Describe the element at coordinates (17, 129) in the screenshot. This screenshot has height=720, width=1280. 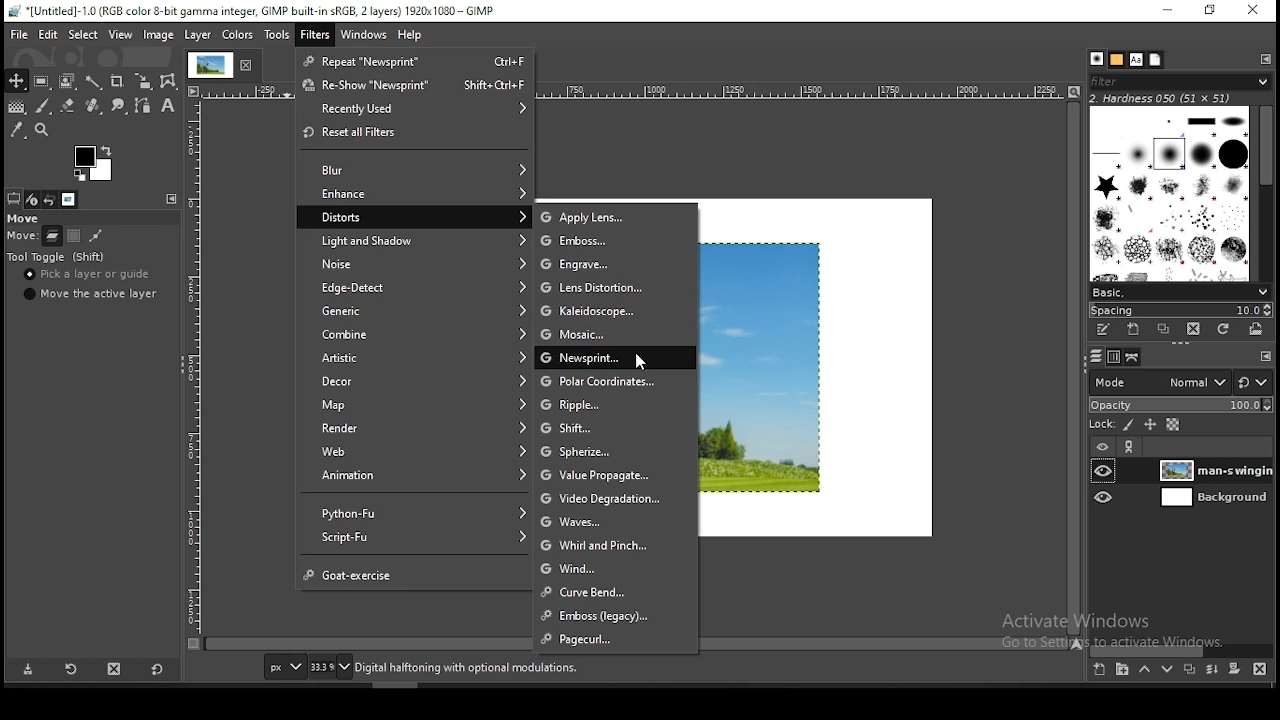
I see `color picker tool` at that location.